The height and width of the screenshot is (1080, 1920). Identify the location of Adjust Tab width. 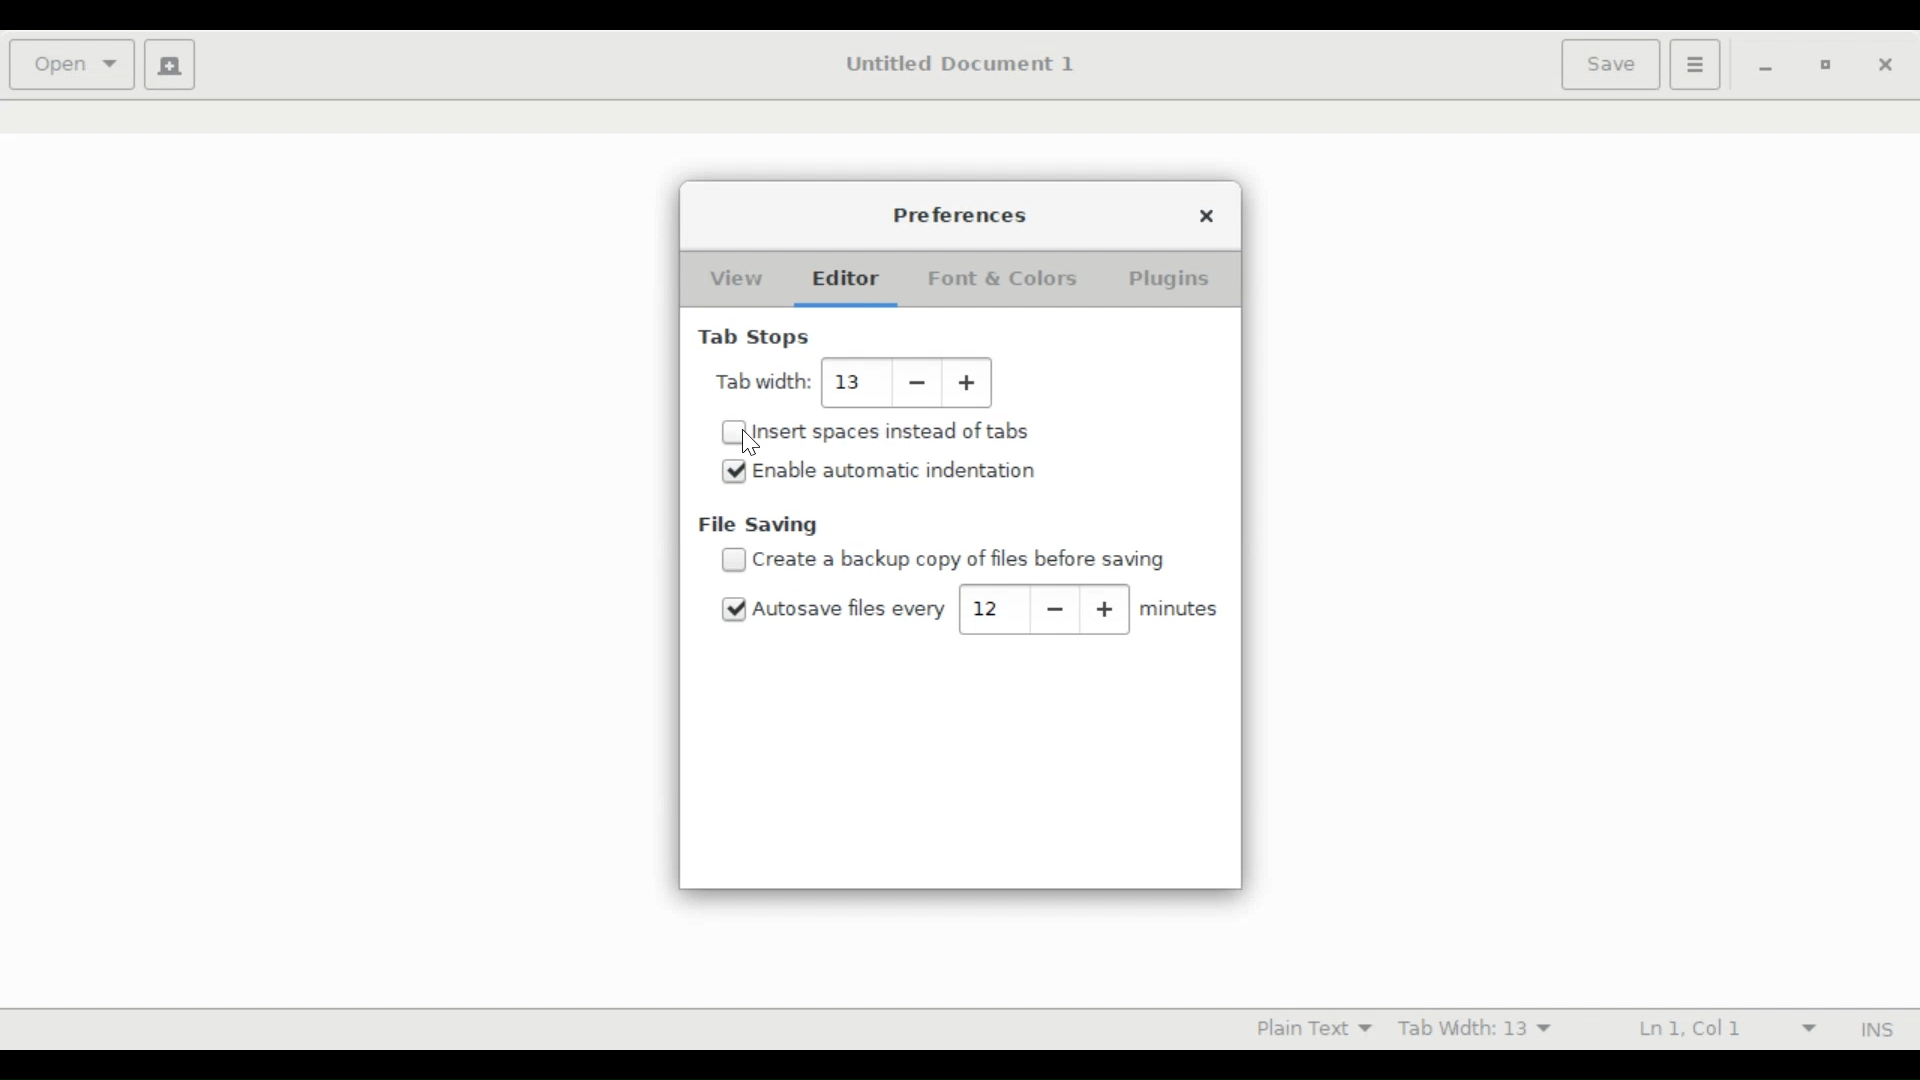
(850, 381).